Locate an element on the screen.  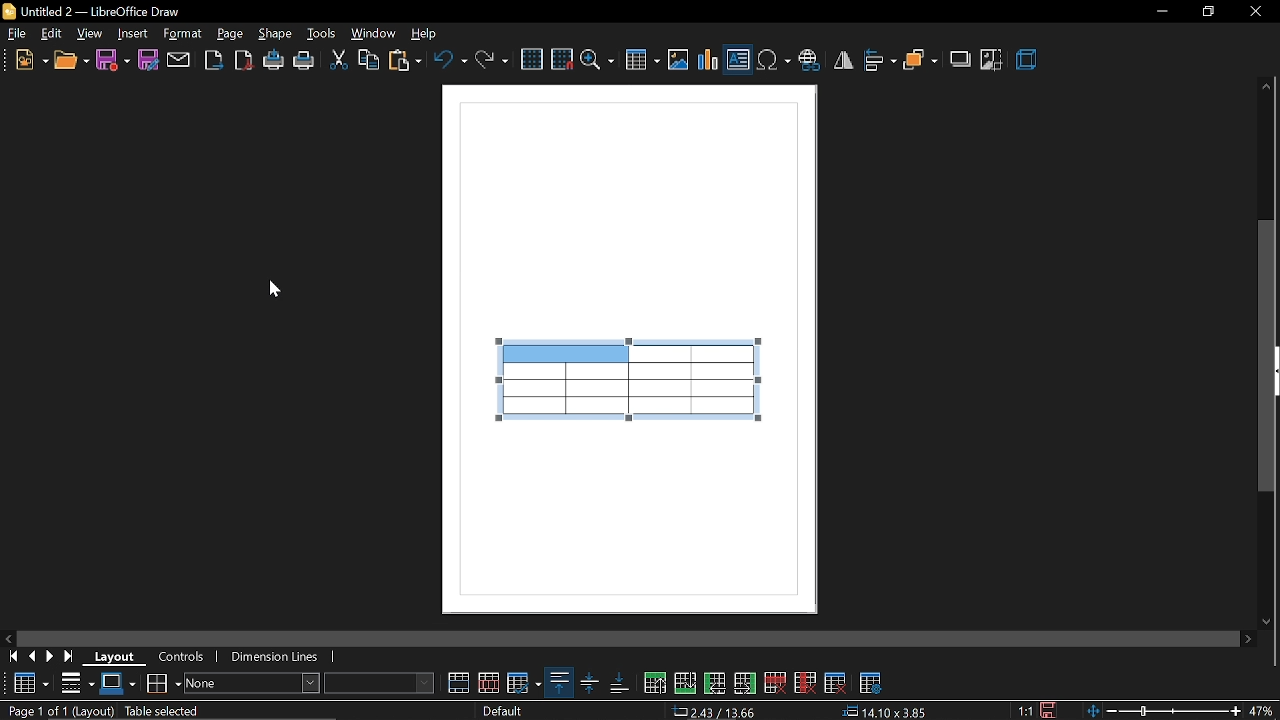
tools is located at coordinates (322, 33).